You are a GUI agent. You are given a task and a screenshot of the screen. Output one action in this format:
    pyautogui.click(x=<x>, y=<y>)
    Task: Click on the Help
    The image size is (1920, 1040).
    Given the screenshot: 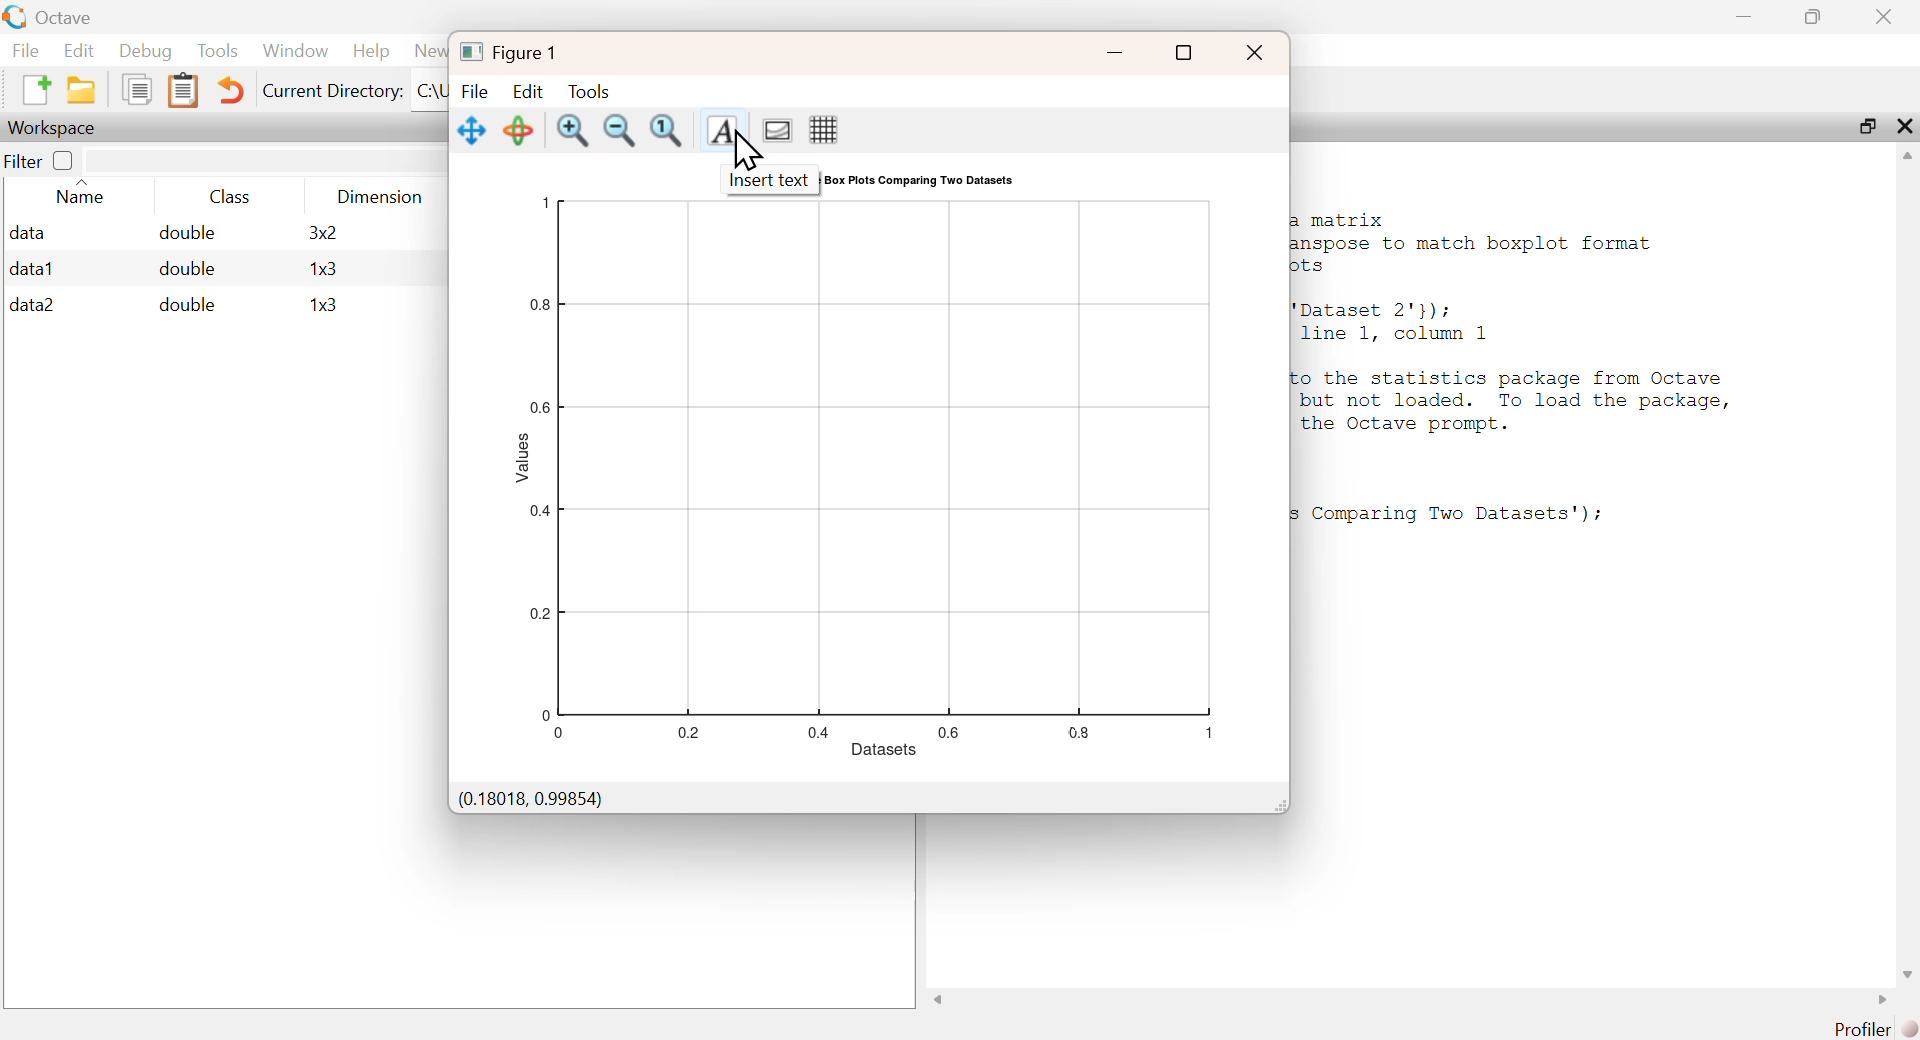 What is the action you would take?
    pyautogui.click(x=371, y=51)
    